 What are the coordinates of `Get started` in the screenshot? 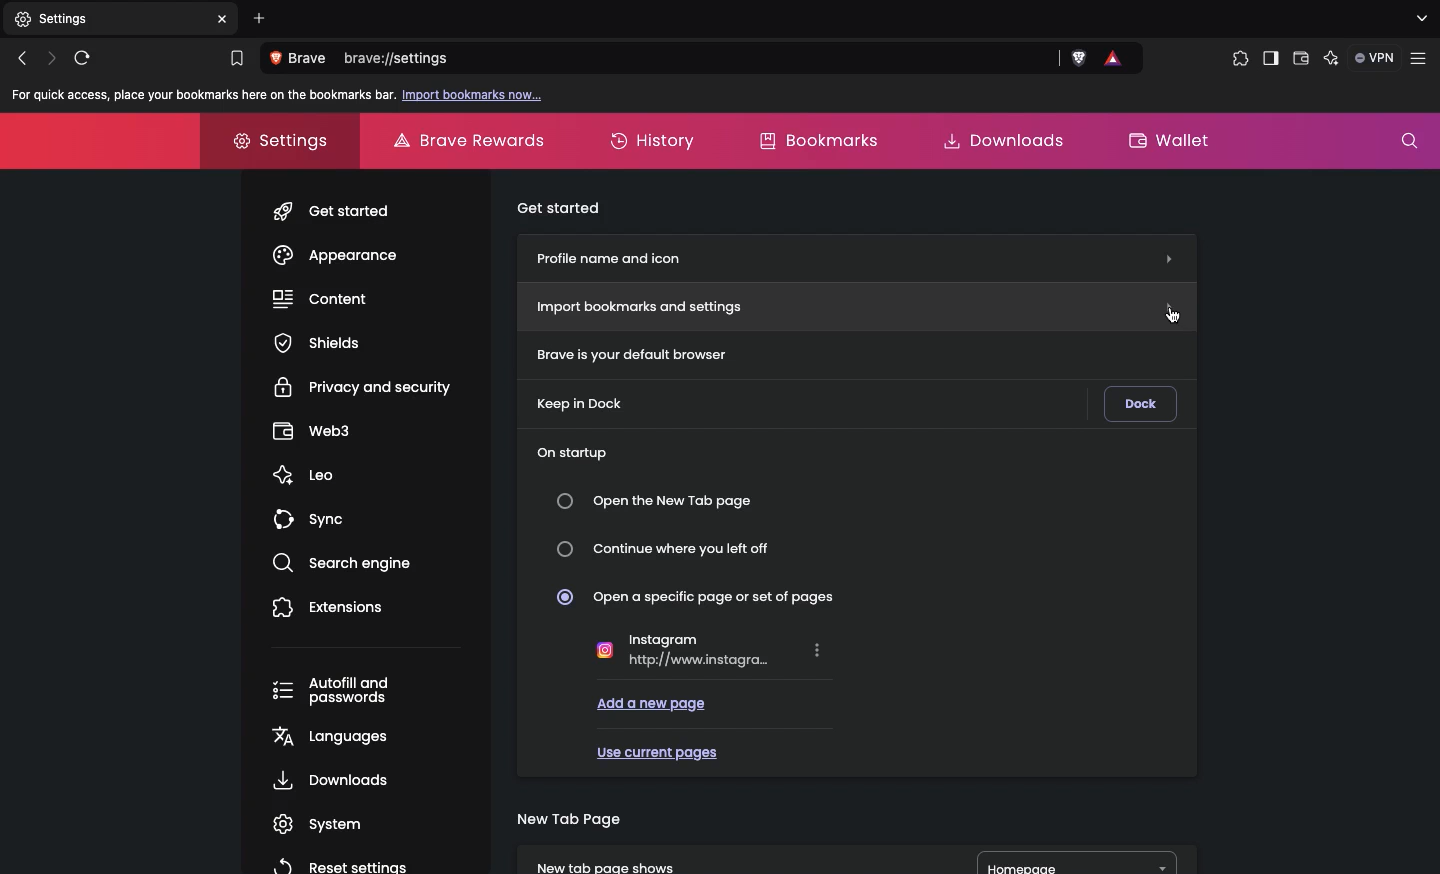 It's located at (561, 205).